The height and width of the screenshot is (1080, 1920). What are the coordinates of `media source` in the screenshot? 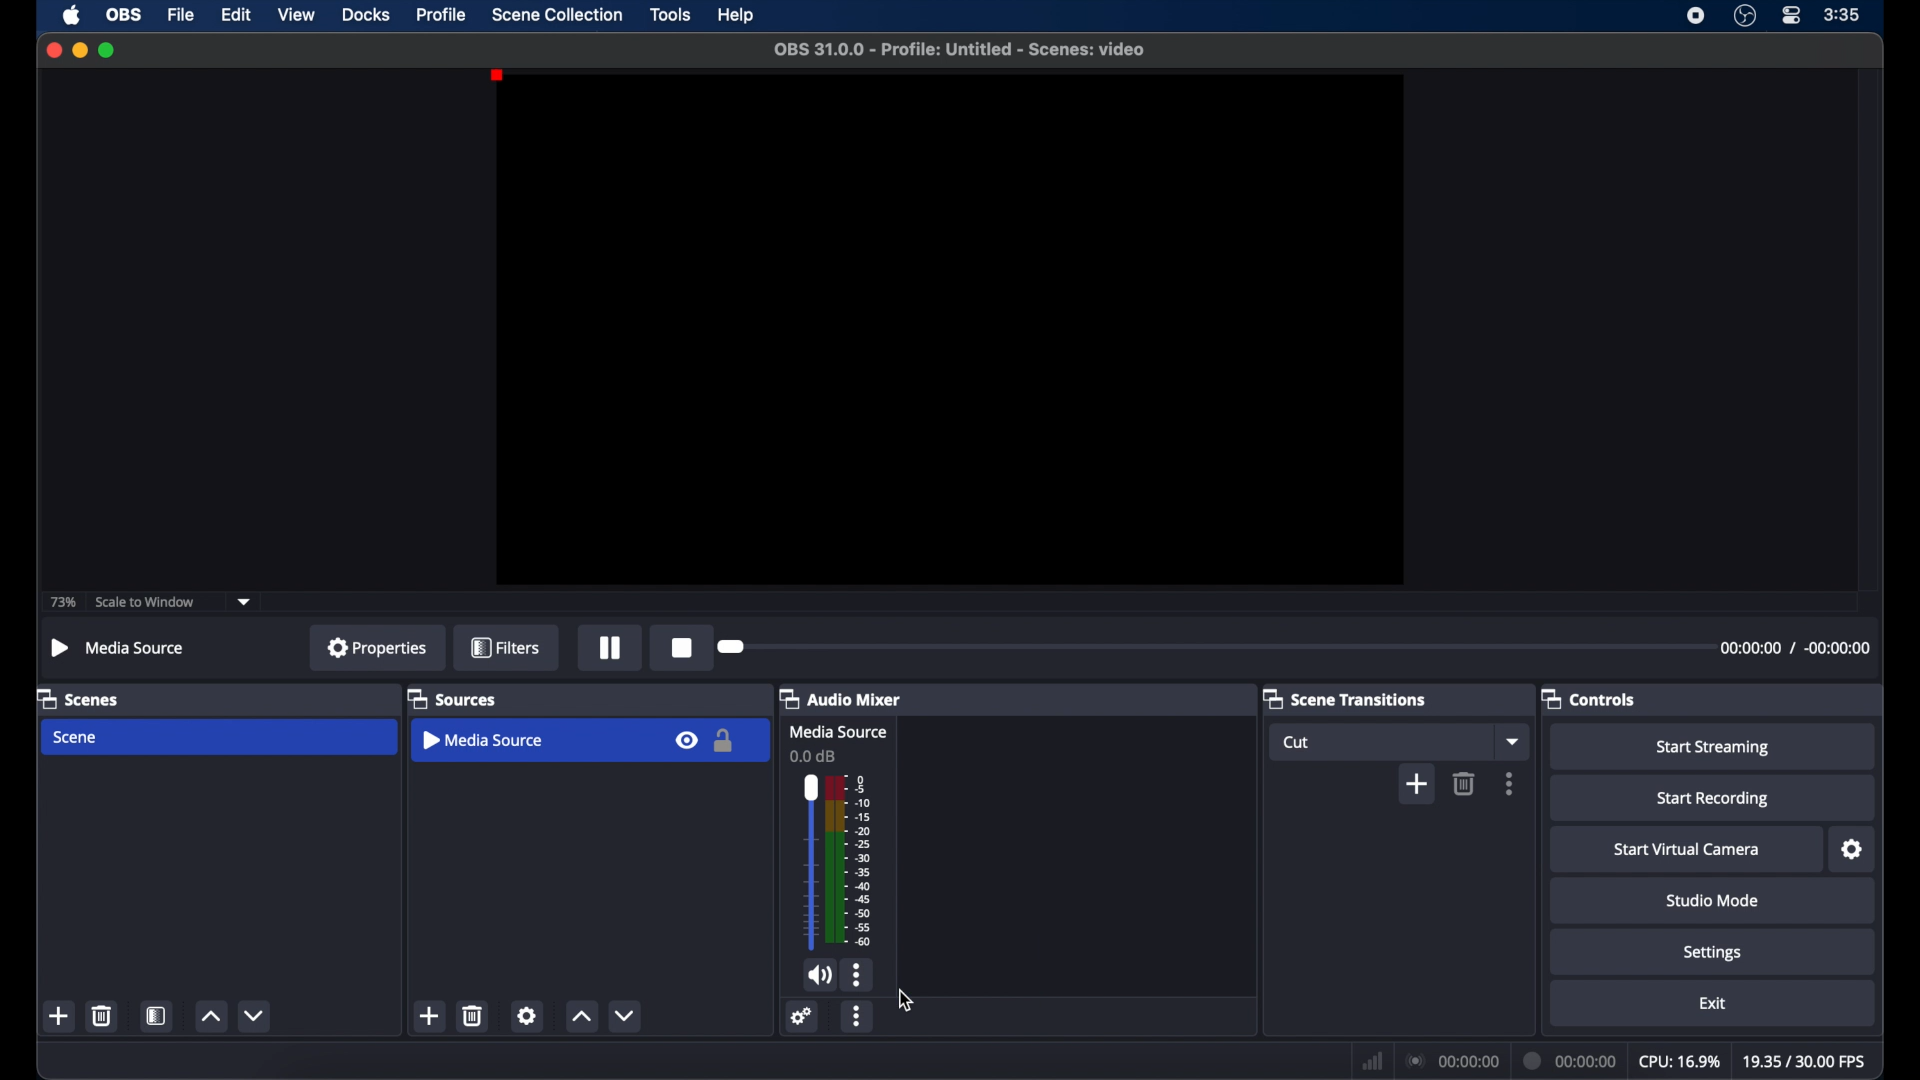 It's located at (836, 733).